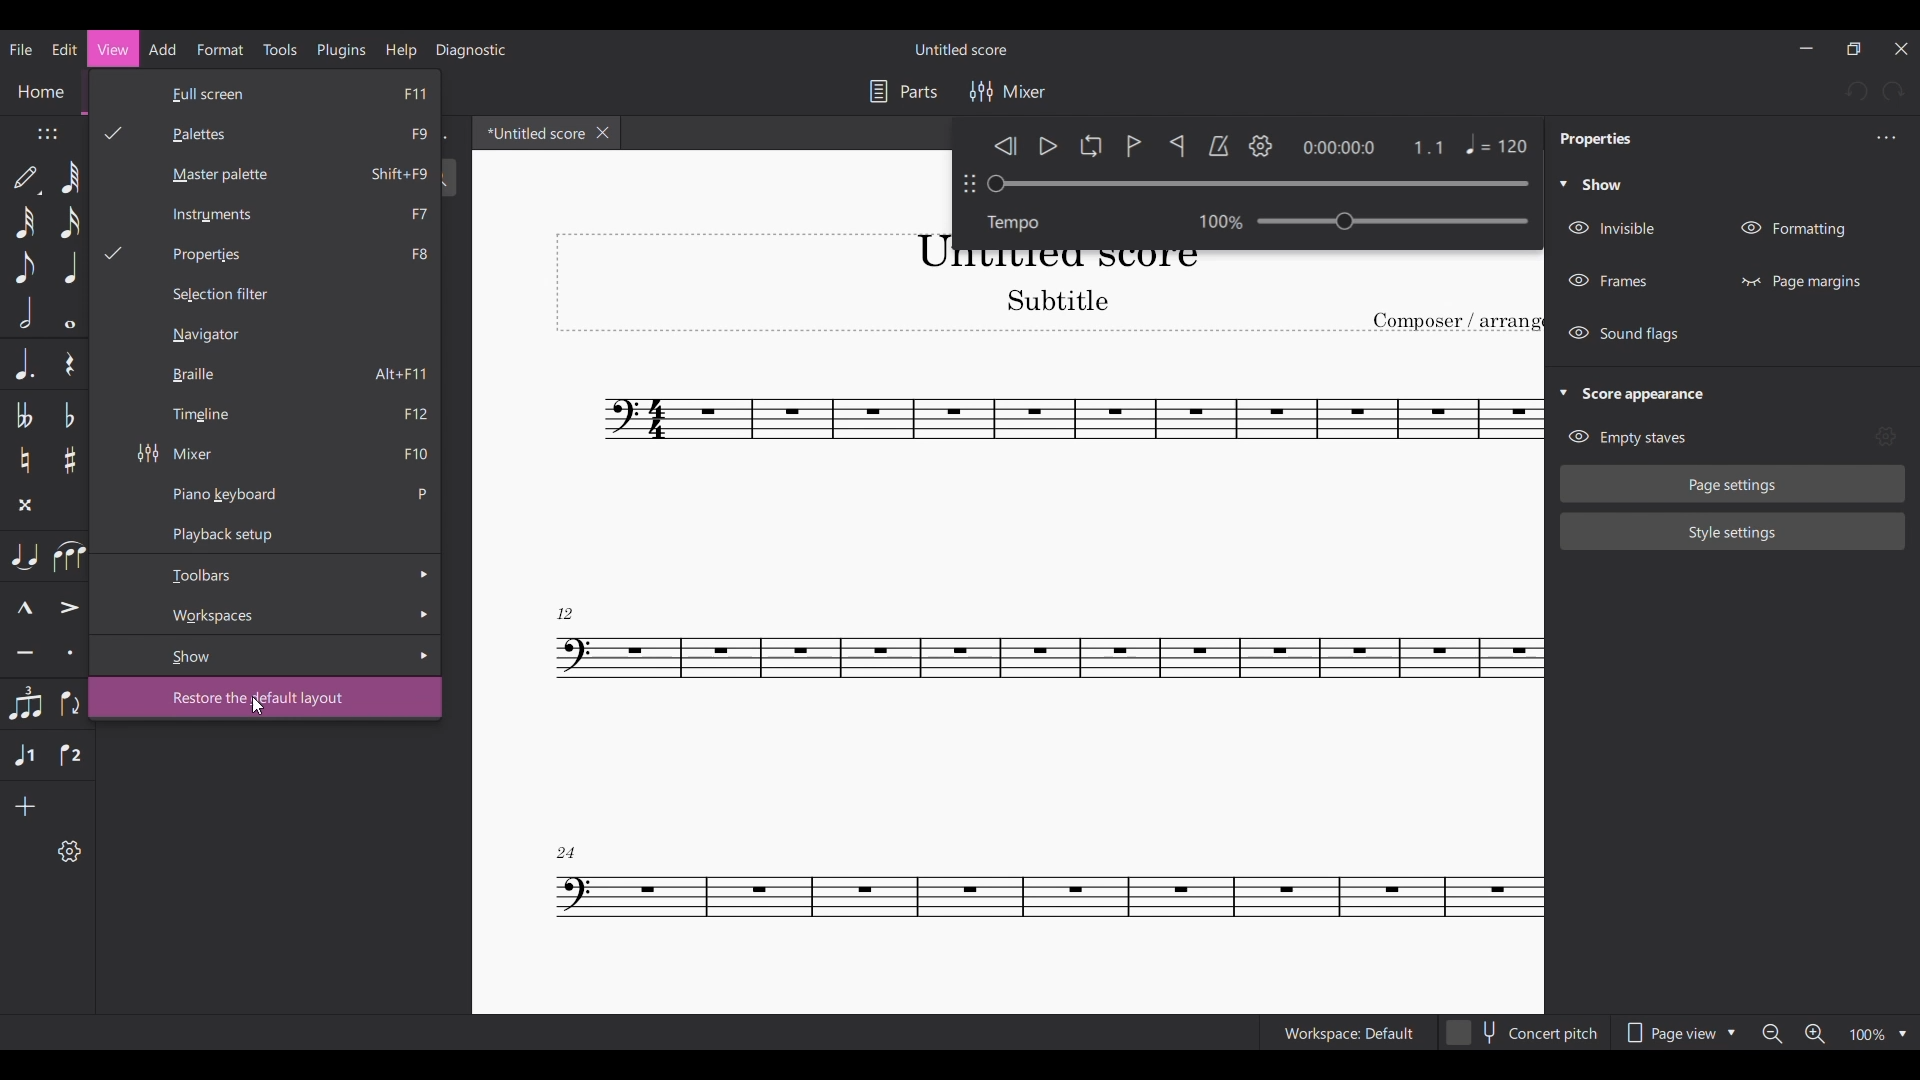 This screenshot has width=1920, height=1080. I want to click on Page margins, so click(1800, 281).